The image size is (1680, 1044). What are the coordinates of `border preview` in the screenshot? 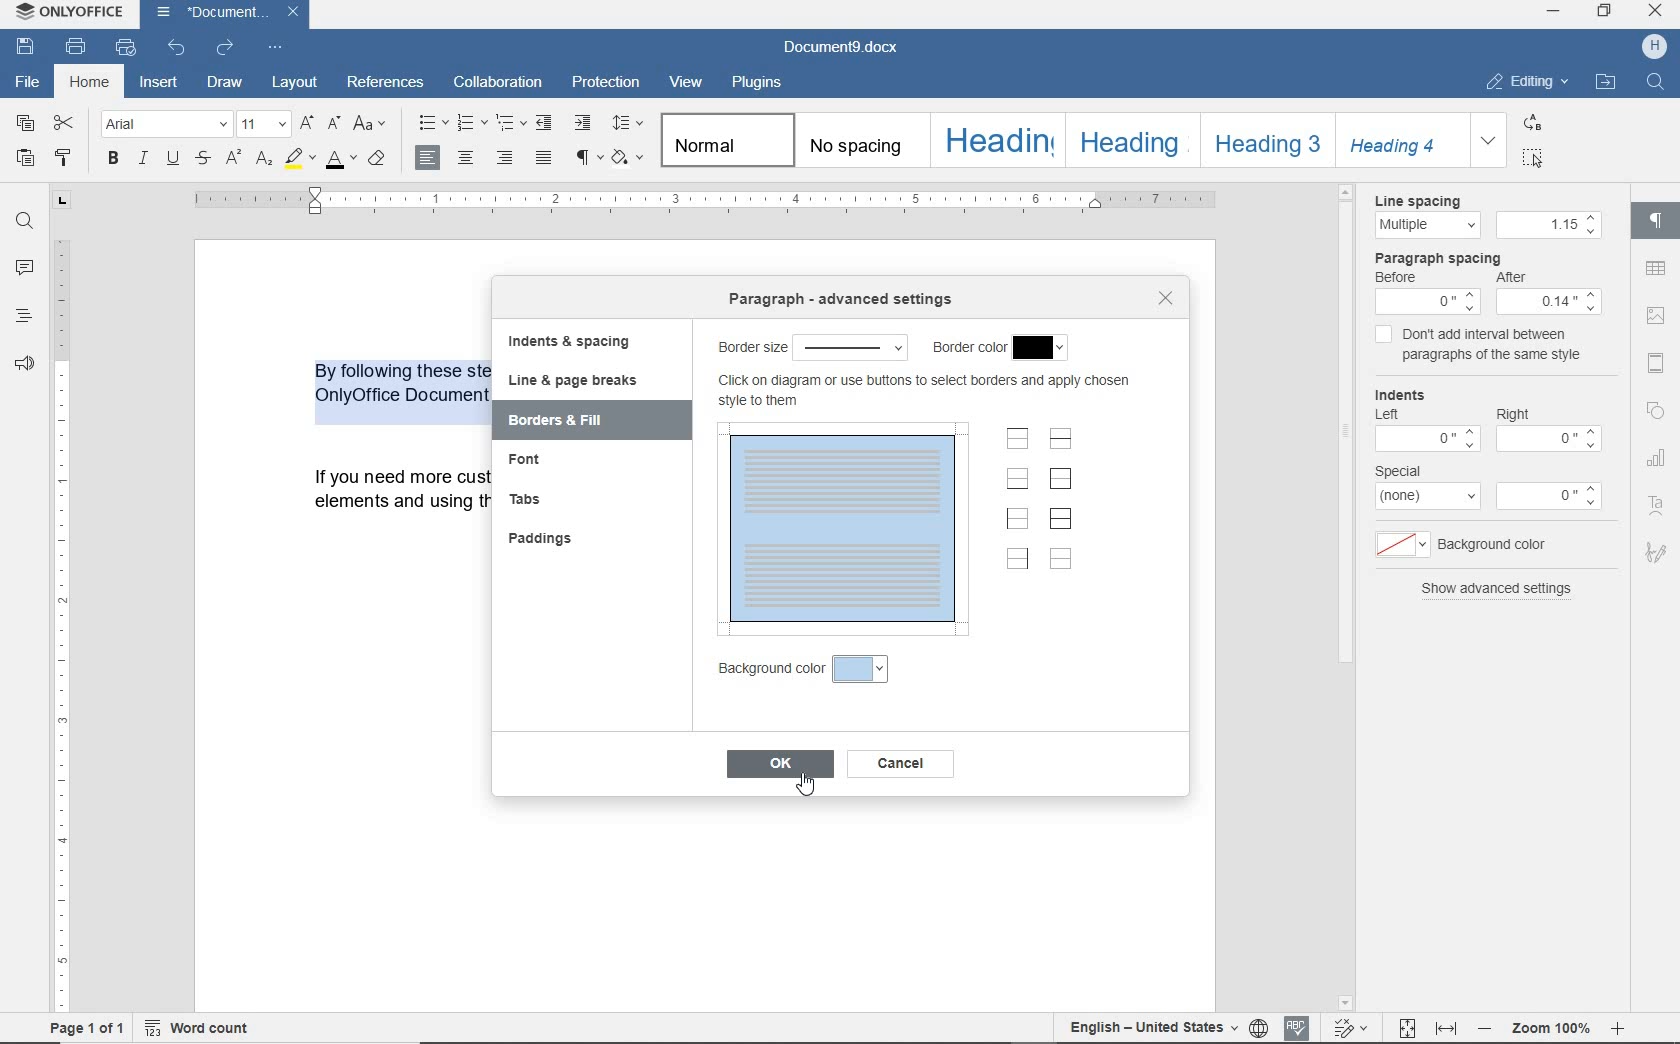 It's located at (845, 531).